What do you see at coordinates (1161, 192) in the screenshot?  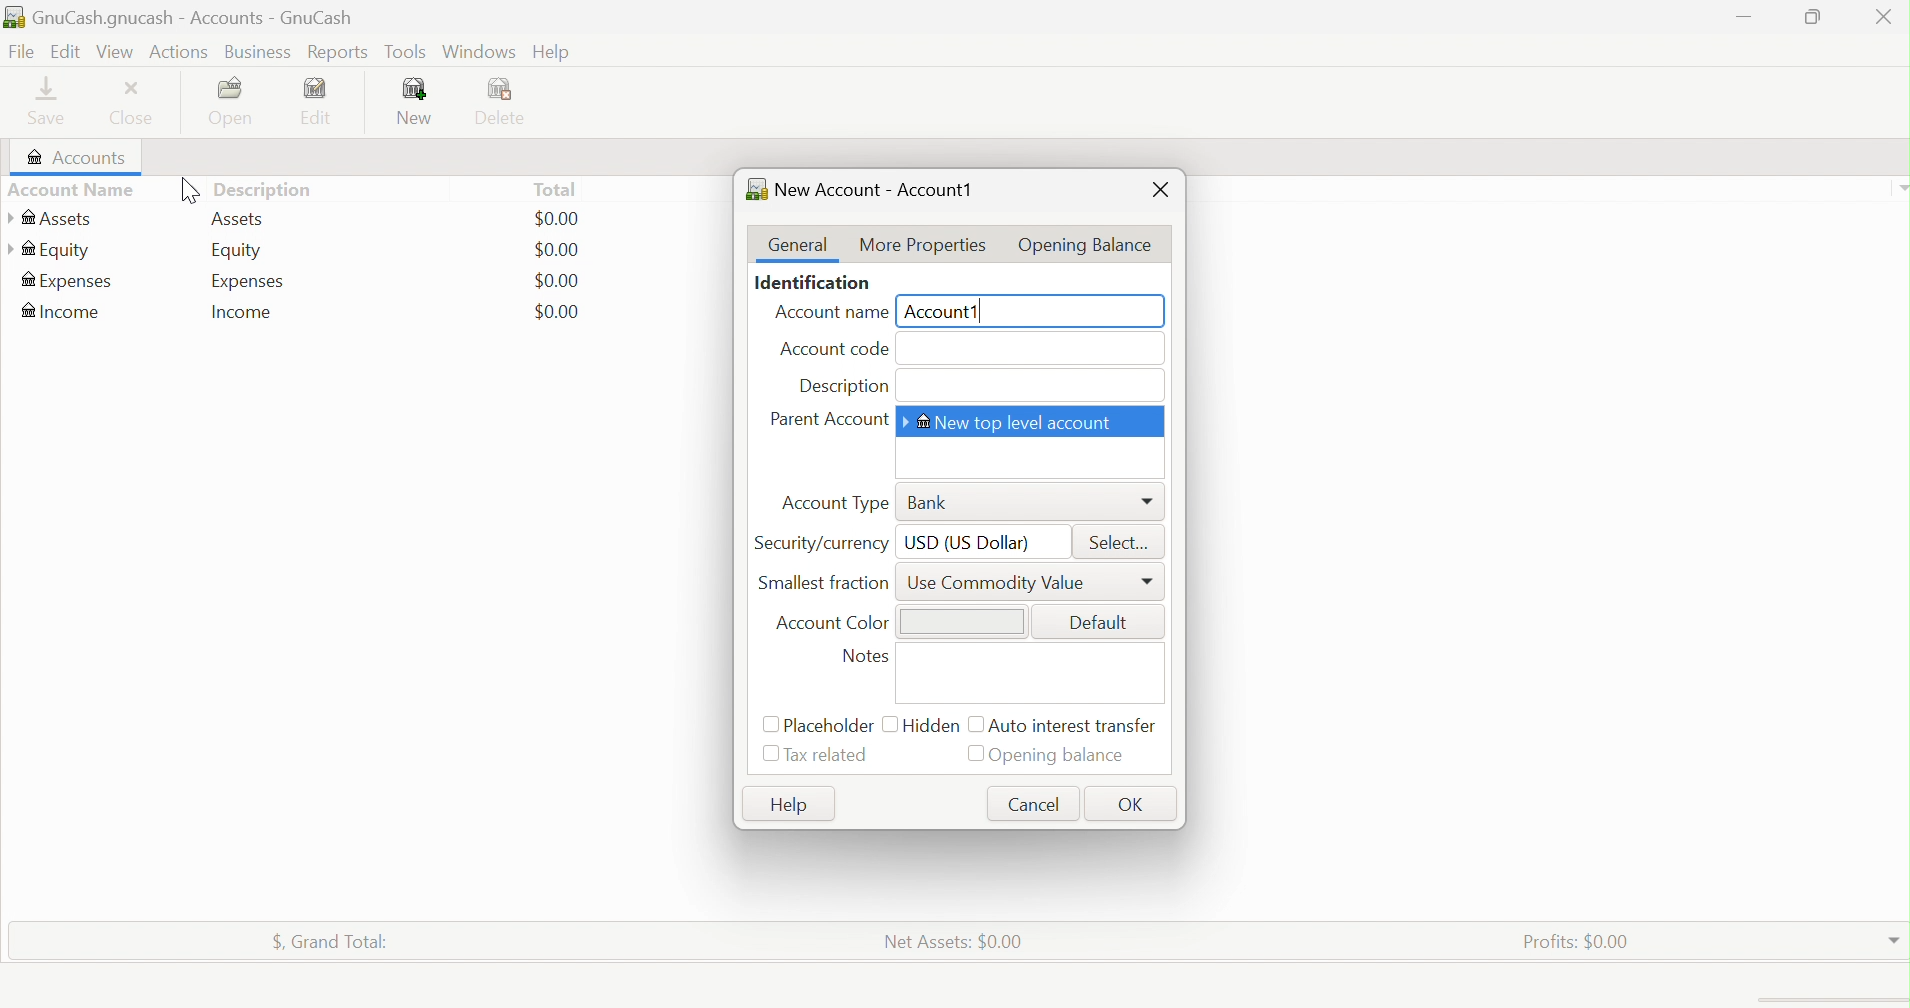 I see `Close` at bounding box center [1161, 192].